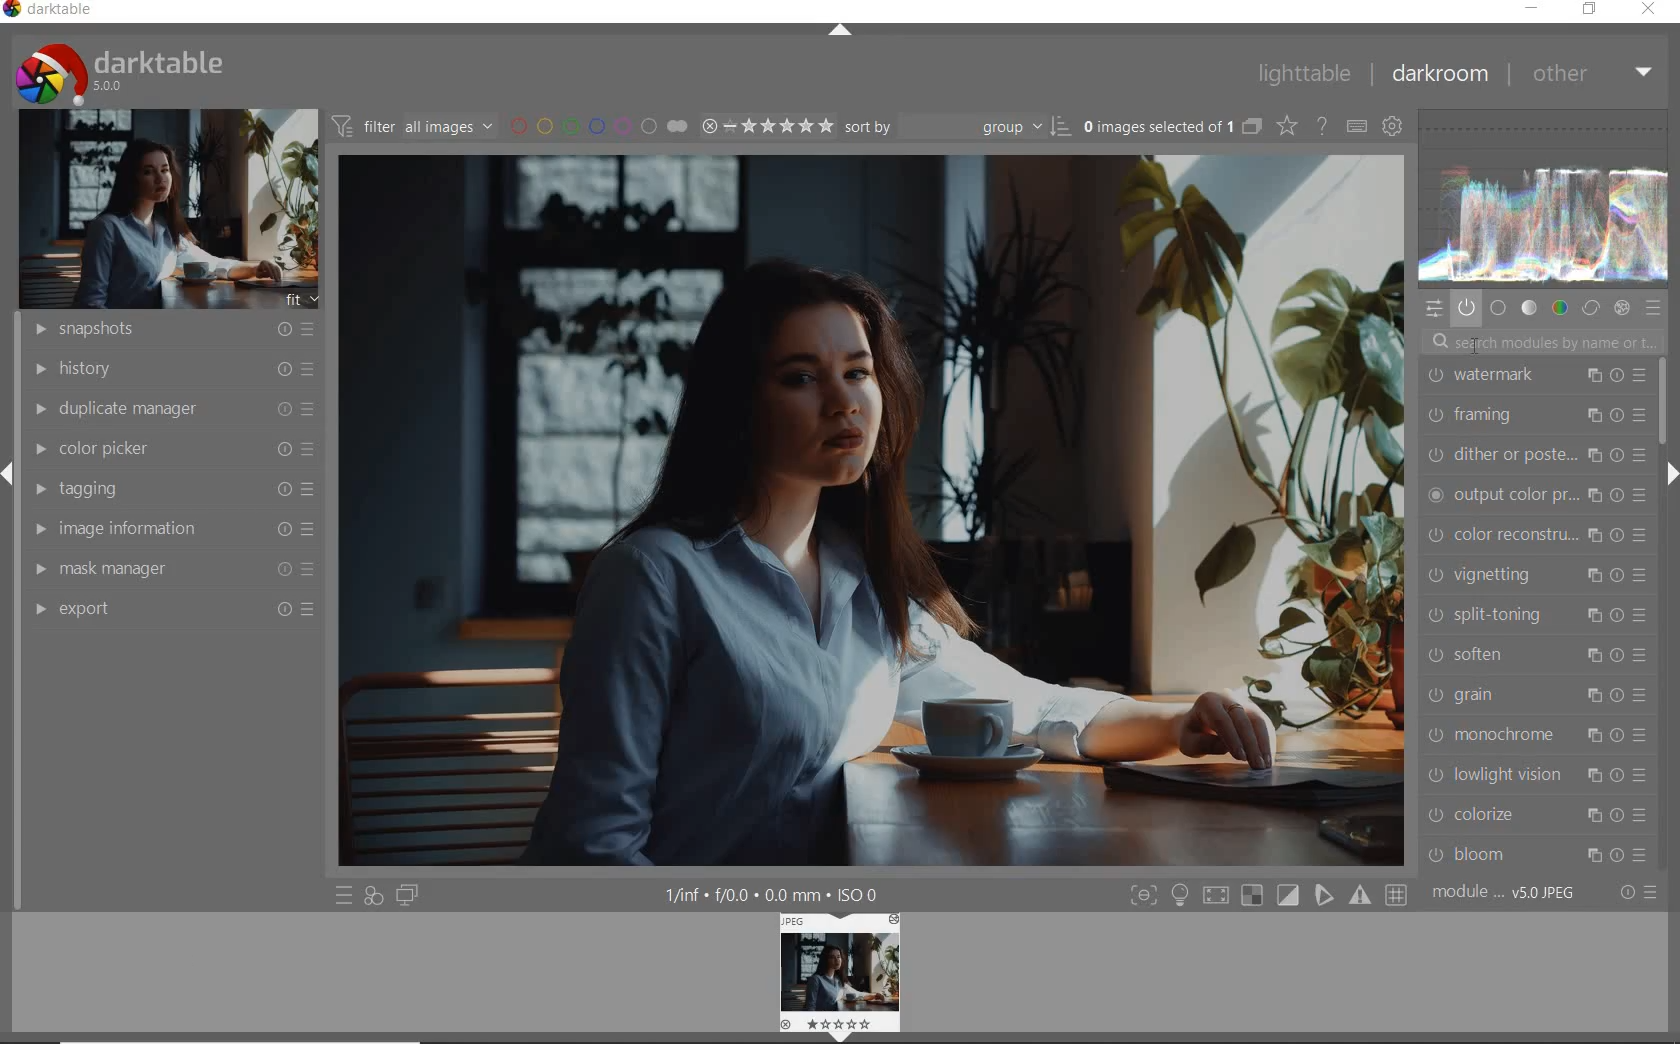  What do you see at coordinates (1534, 775) in the screenshot?
I see `lowlight vision` at bounding box center [1534, 775].